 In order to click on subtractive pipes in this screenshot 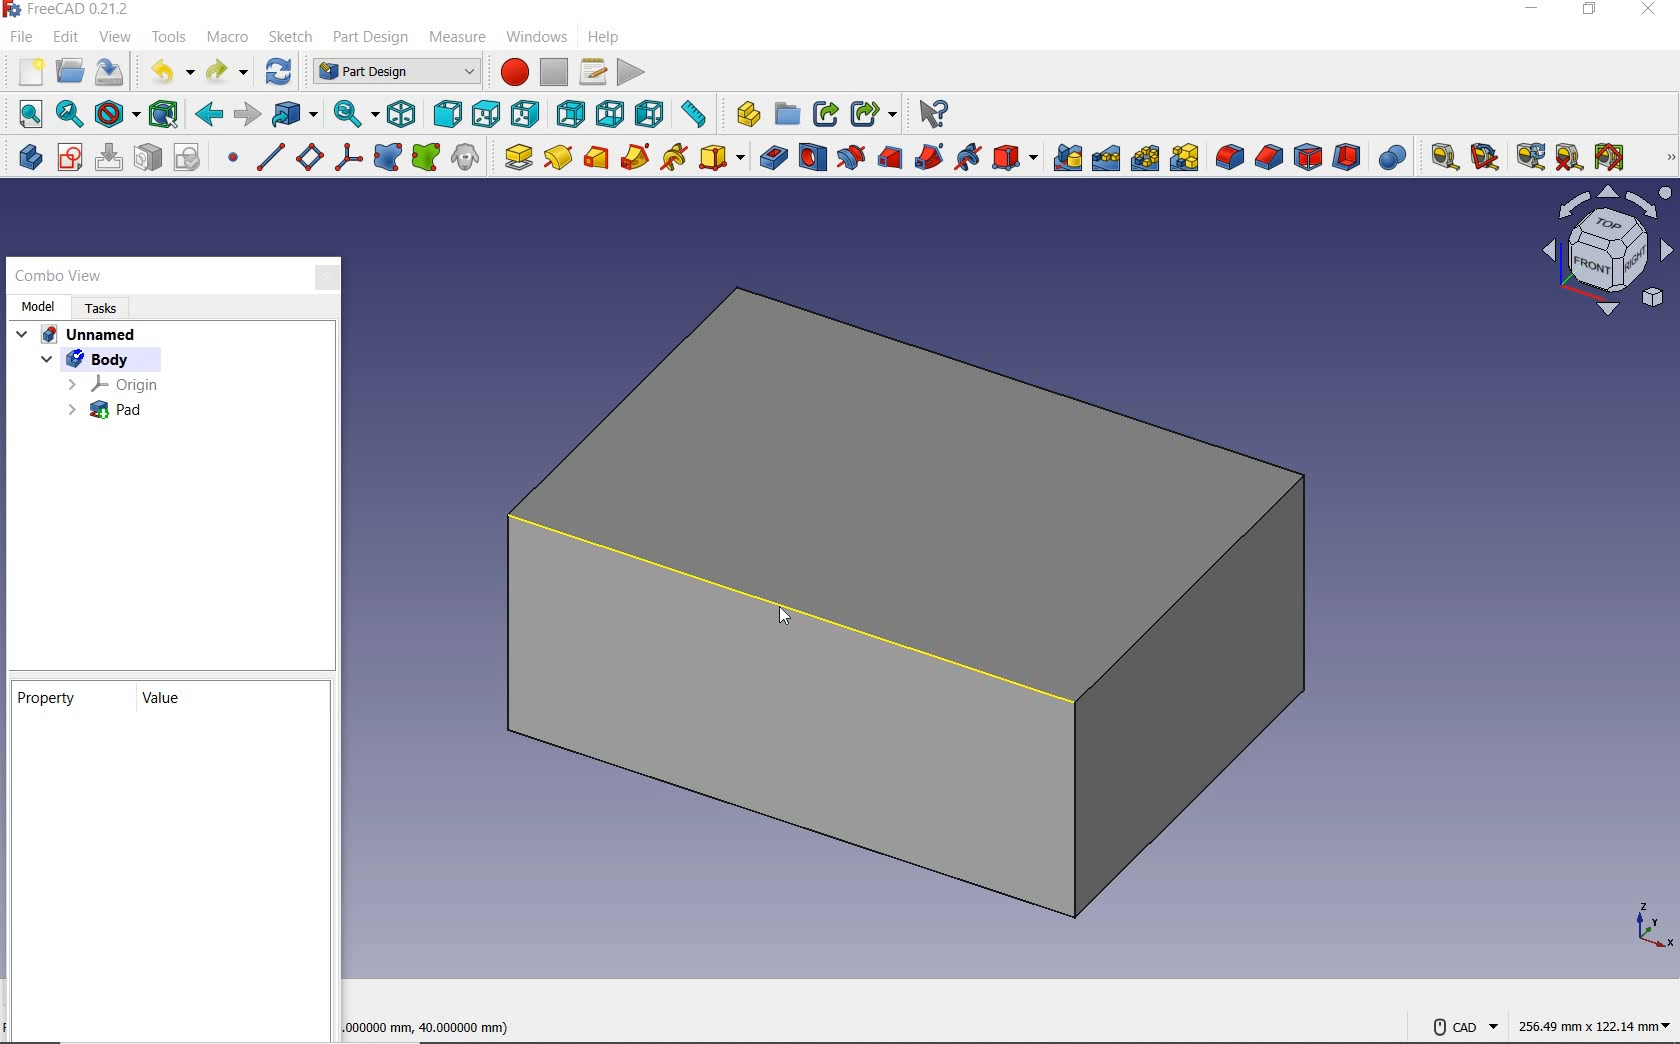, I will do `click(927, 158)`.